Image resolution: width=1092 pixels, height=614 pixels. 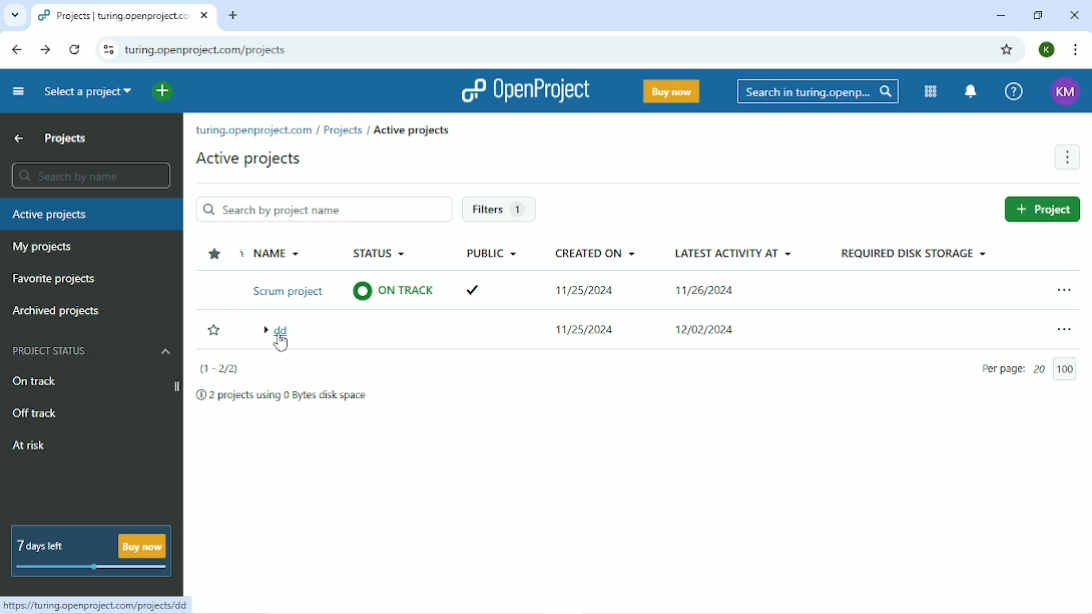 What do you see at coordinates (1038, 209) in the screenshot?
I see `Project` at bounding box center [1038, 209].